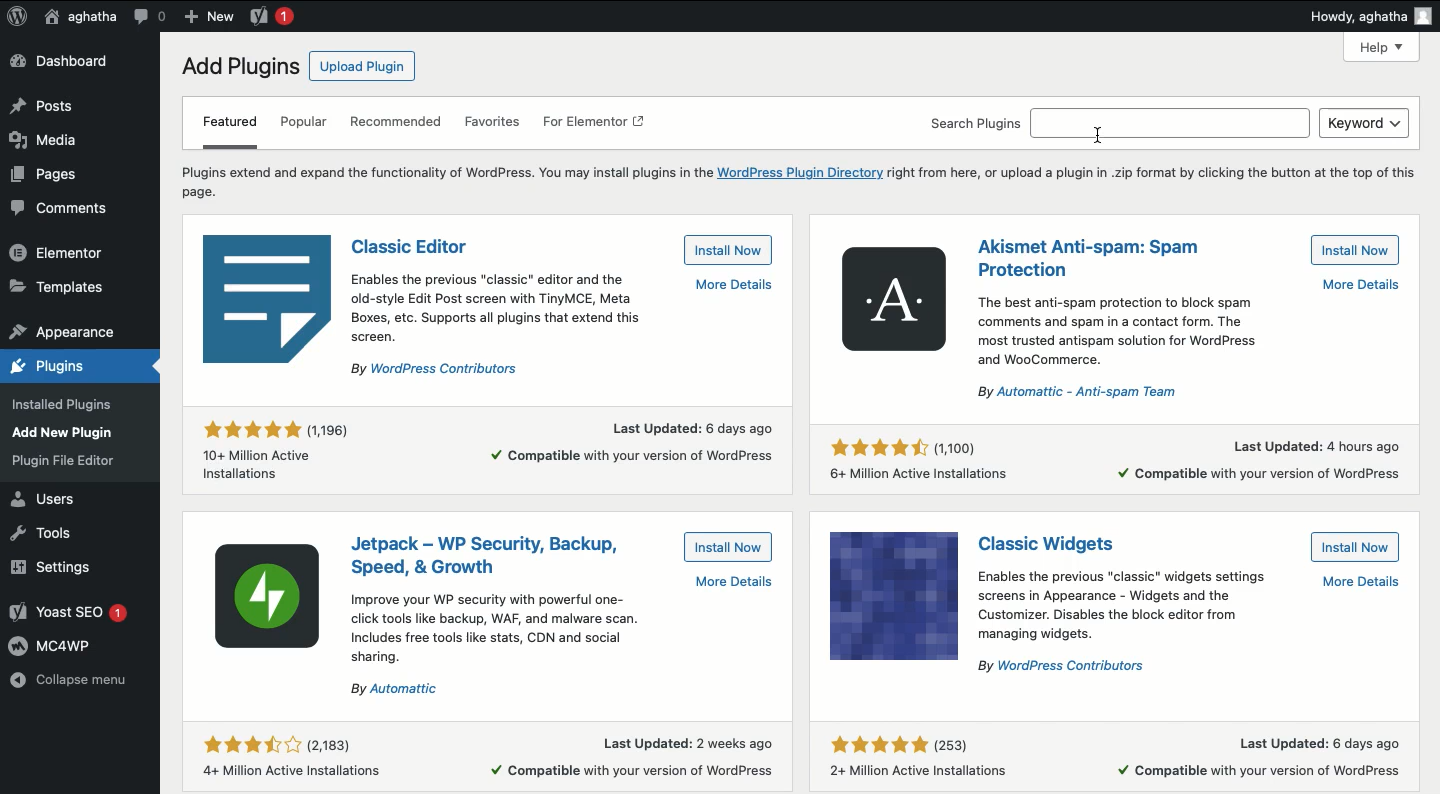  Describe the element at coordinates (207, 17) in the screenshot. I see `New` at that location.